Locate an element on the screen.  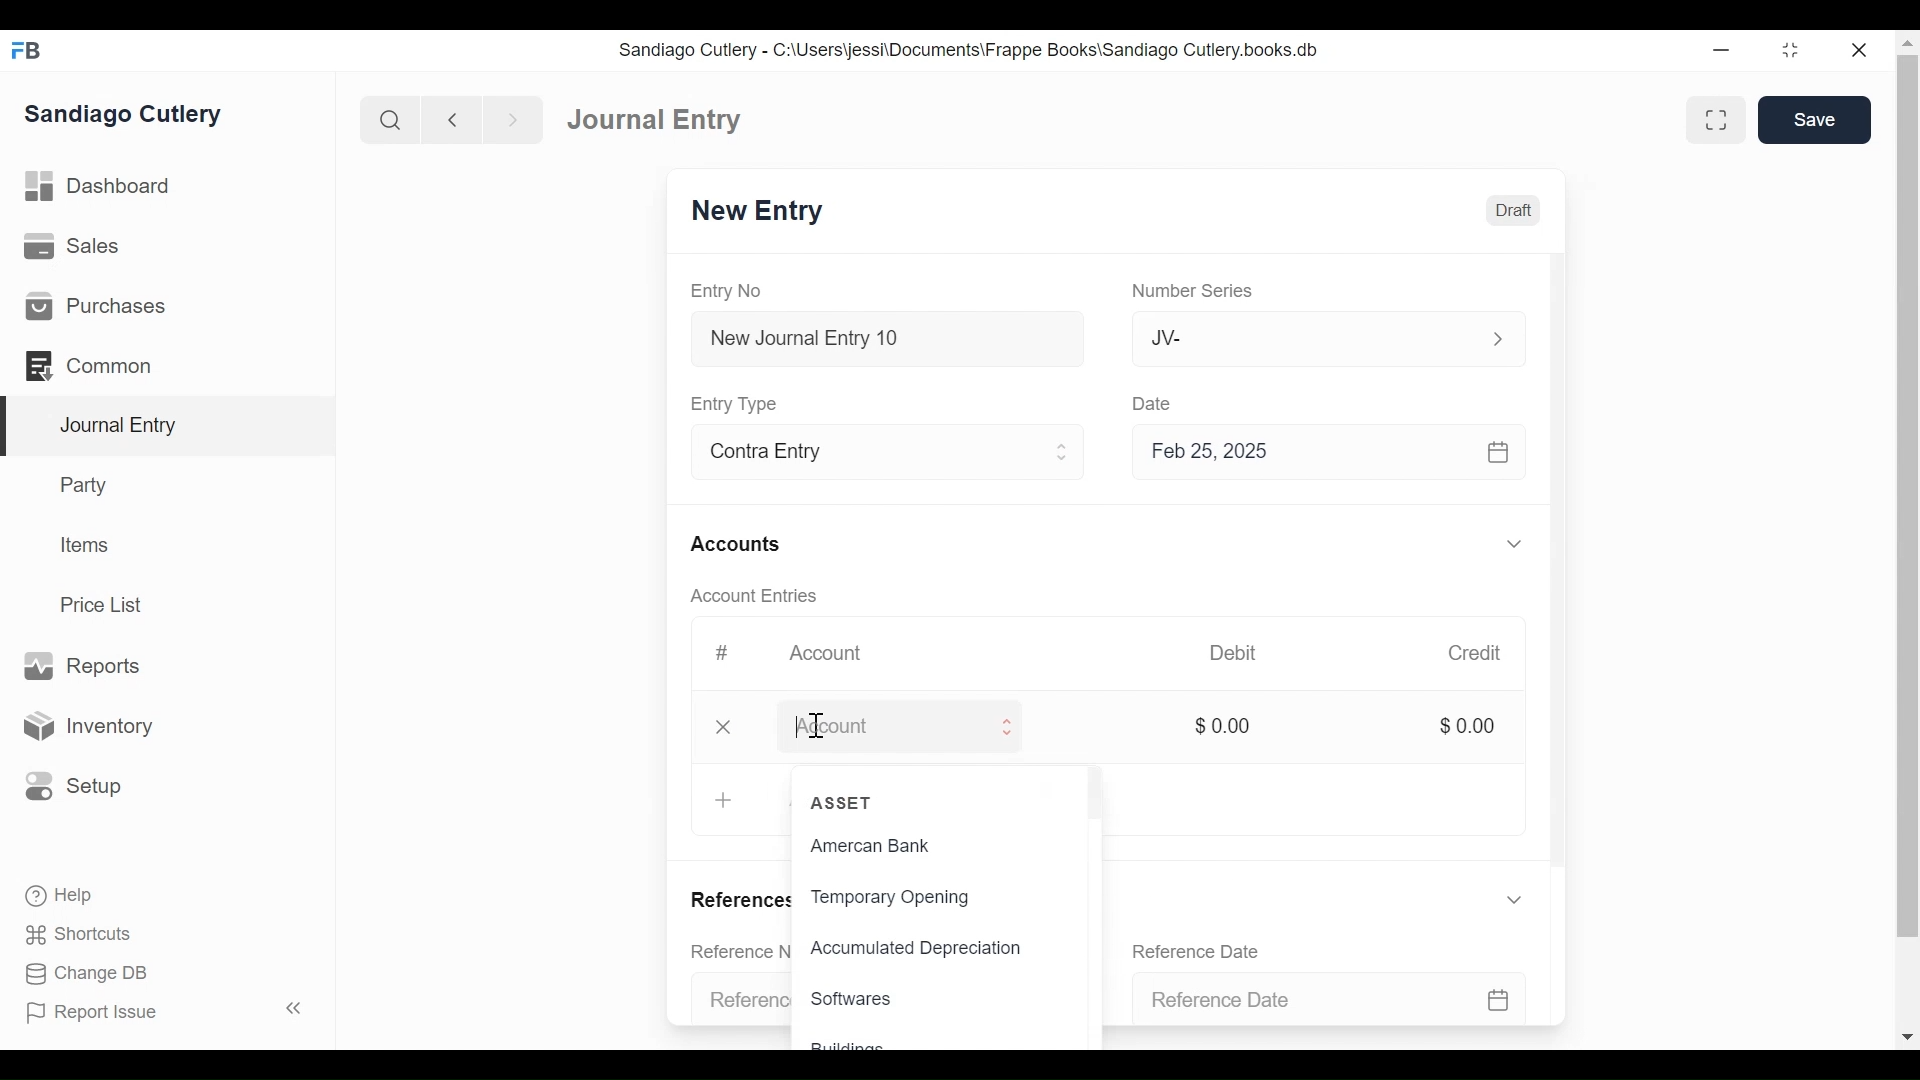
$0.00 is located at coordinates (1466, 725).